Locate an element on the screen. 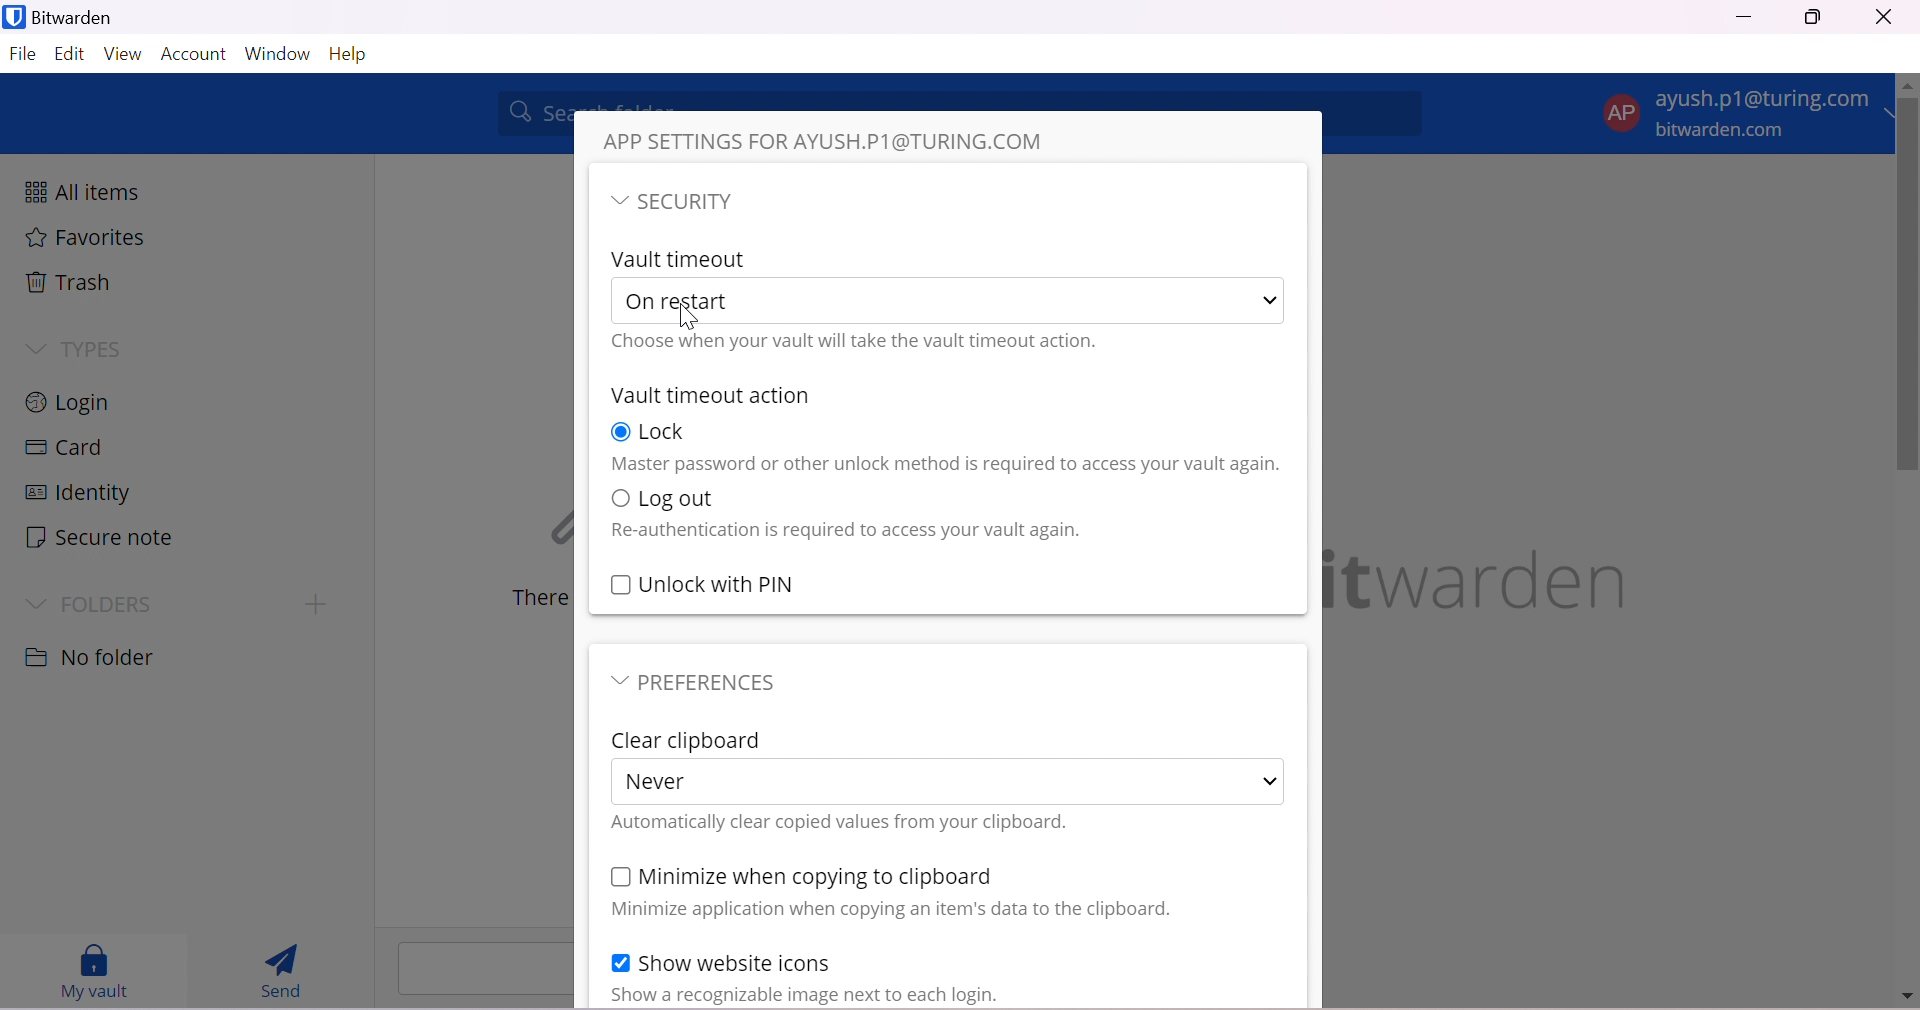 The width and height of the screenshot is (1920, 1010). FOLDERS is located at coordinates (111, 604).